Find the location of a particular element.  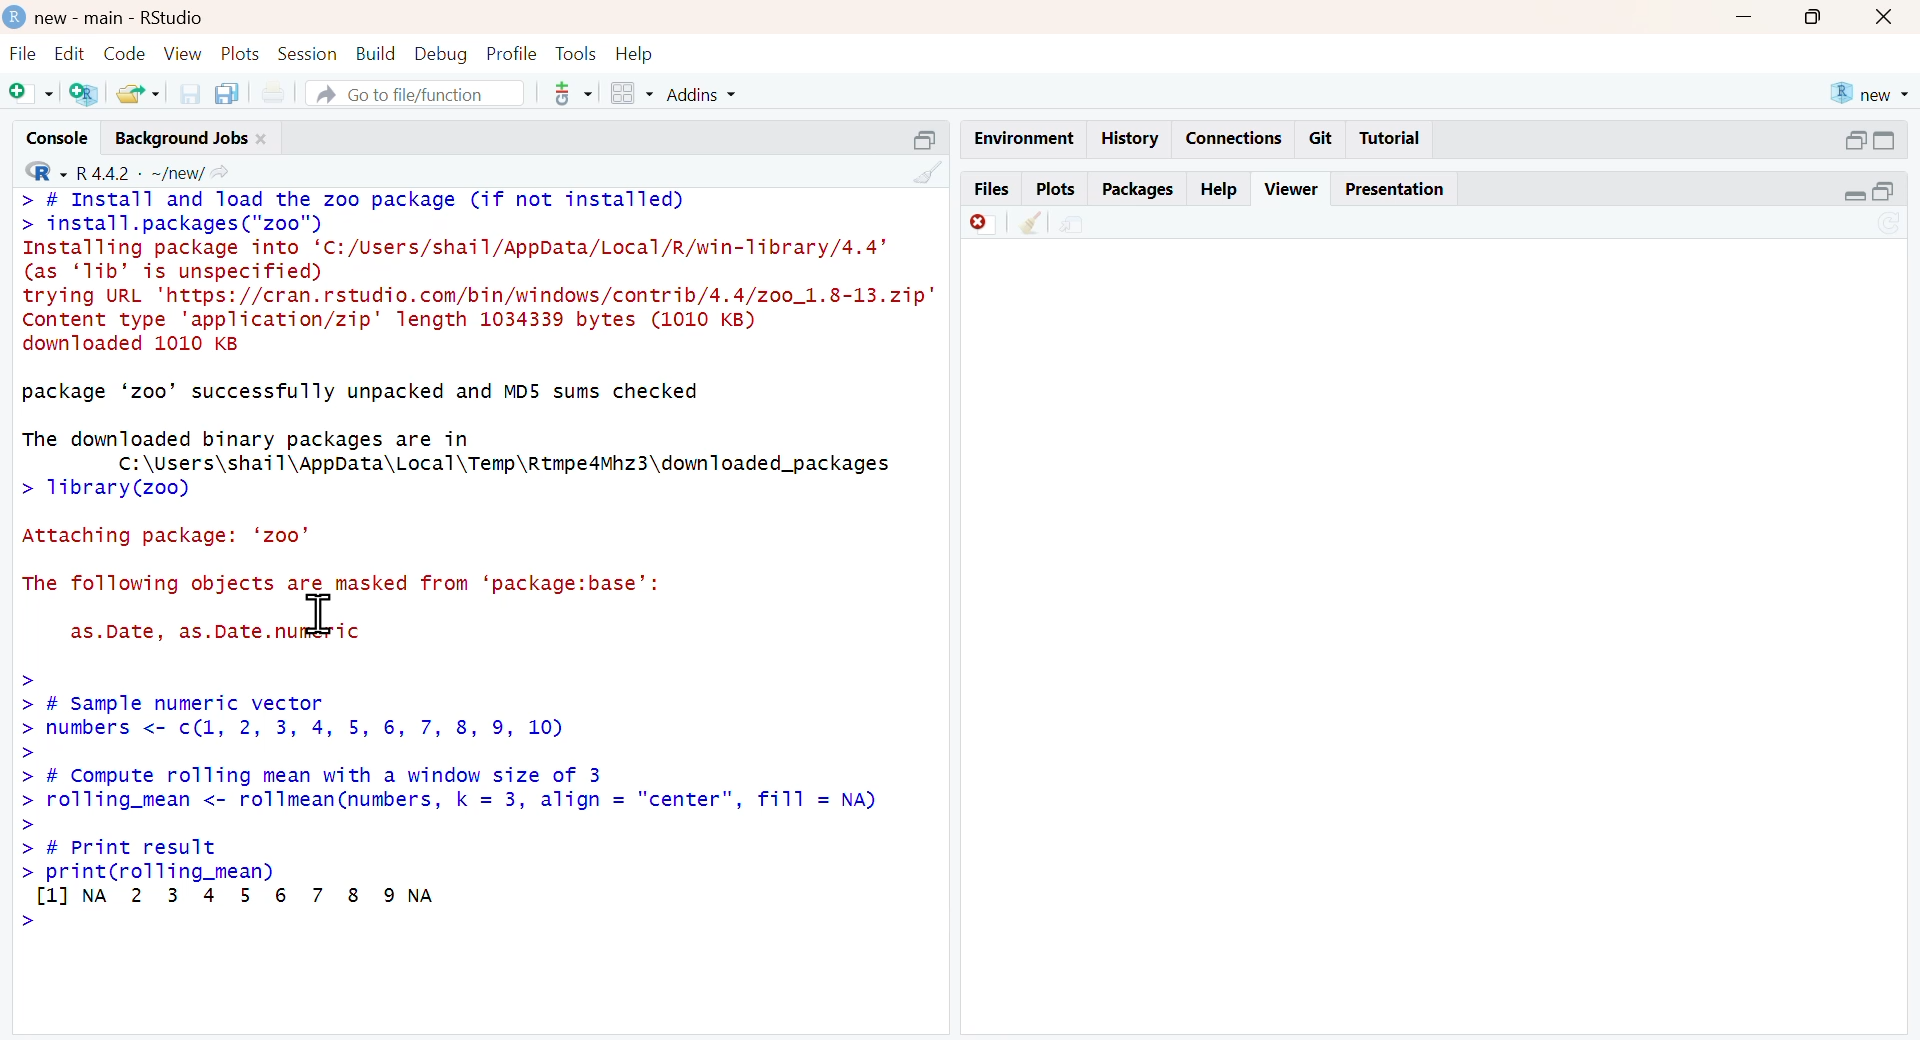

help is located at coordinates (1221, 190).